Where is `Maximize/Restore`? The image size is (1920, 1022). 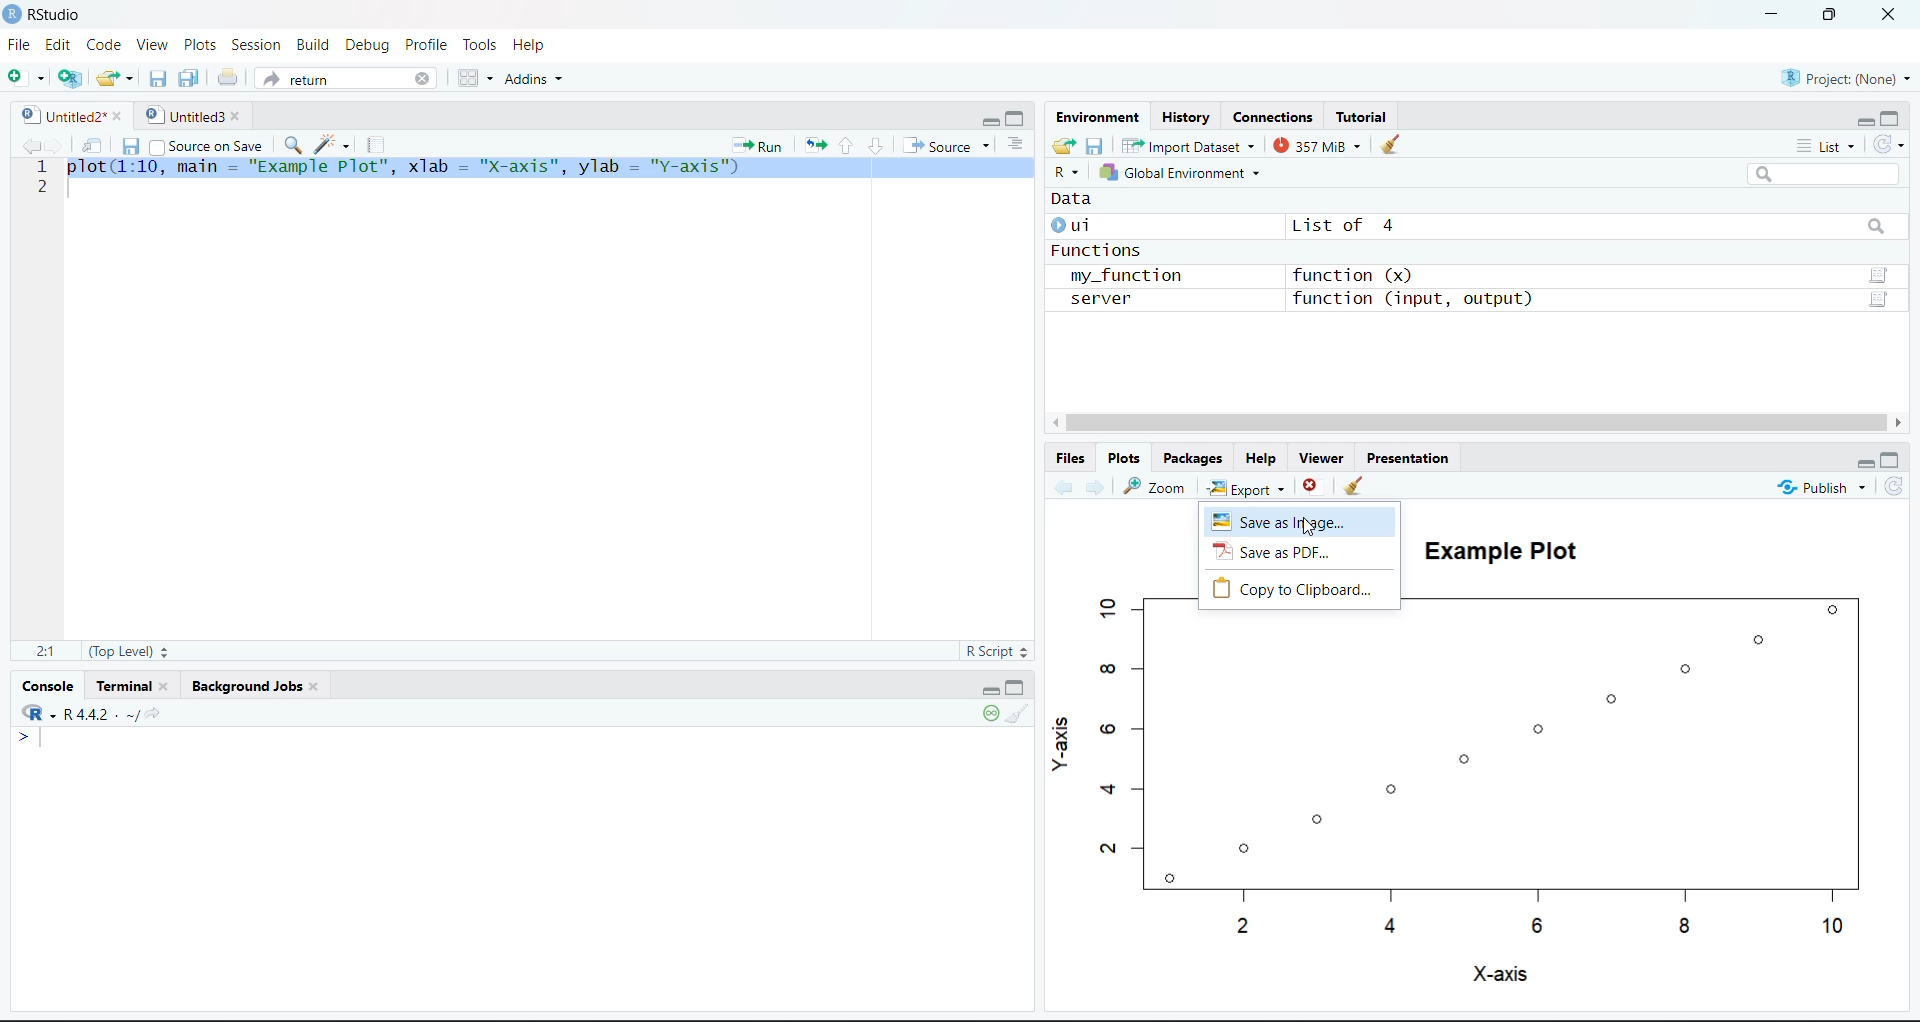 Maximize/Restore is located at coordinates (1833, 17).